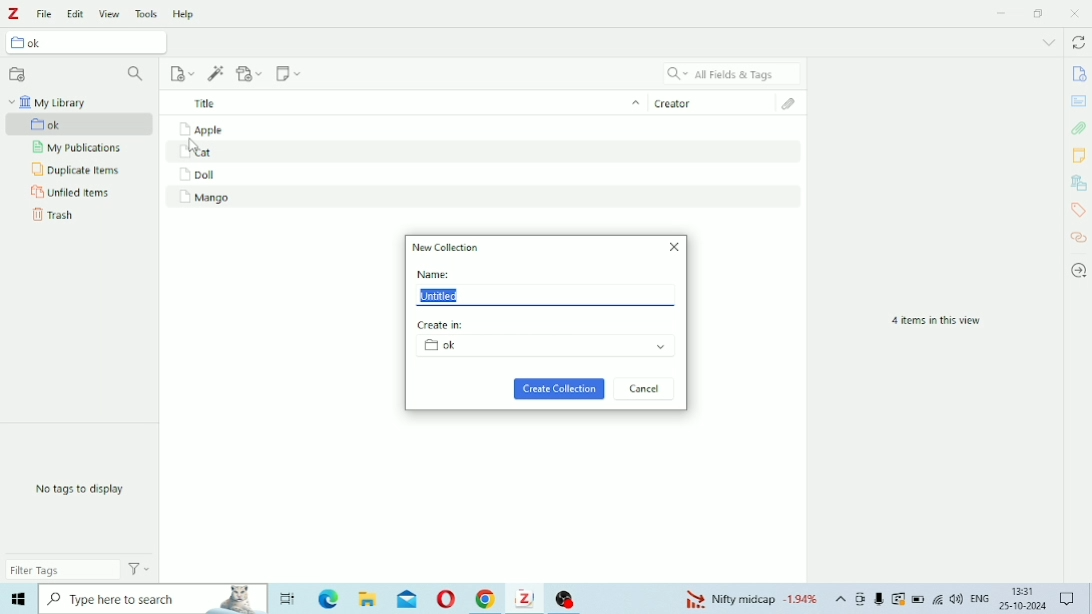 Image resolution: width=1092 pixels, height=614 pixels. I want to click on Edit, so click(74, 14).